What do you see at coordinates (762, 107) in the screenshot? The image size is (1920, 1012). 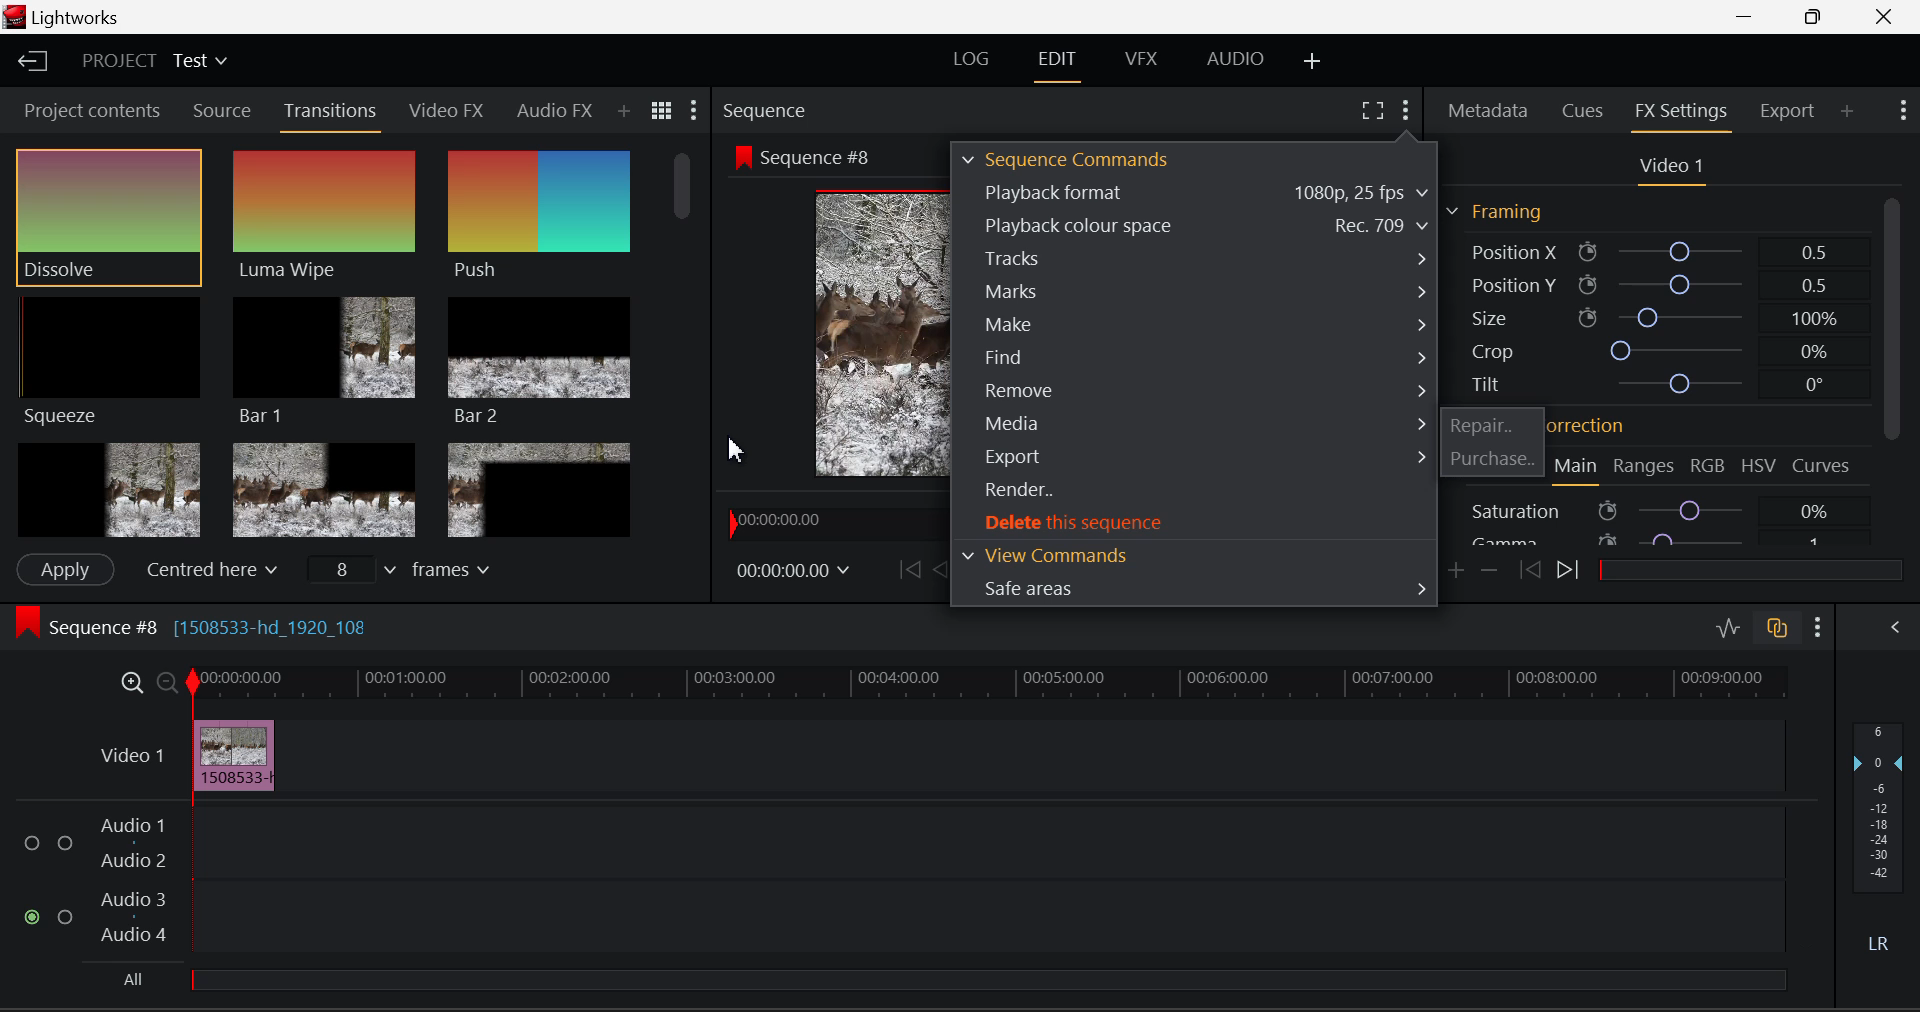 I see `Sequence Preview Section` at bounding box center [762, 107].